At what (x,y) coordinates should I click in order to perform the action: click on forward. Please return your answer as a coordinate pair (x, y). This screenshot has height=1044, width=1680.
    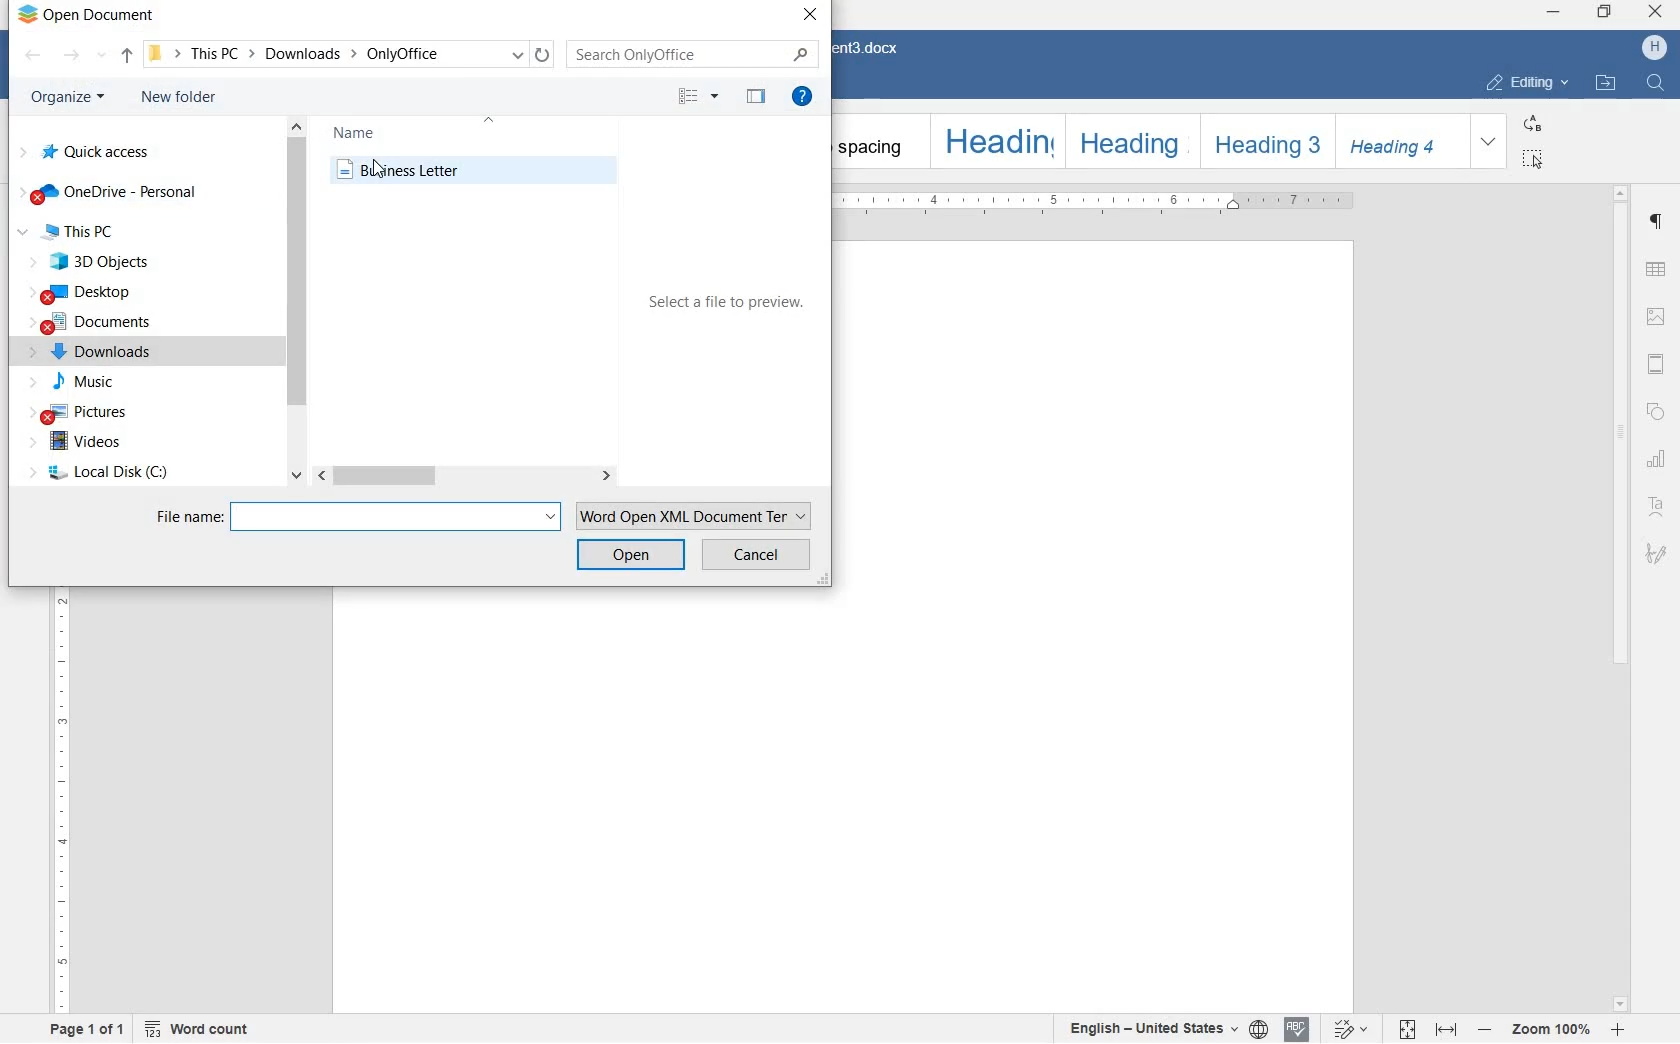
    Looking at the image, I should click on (71, 54).